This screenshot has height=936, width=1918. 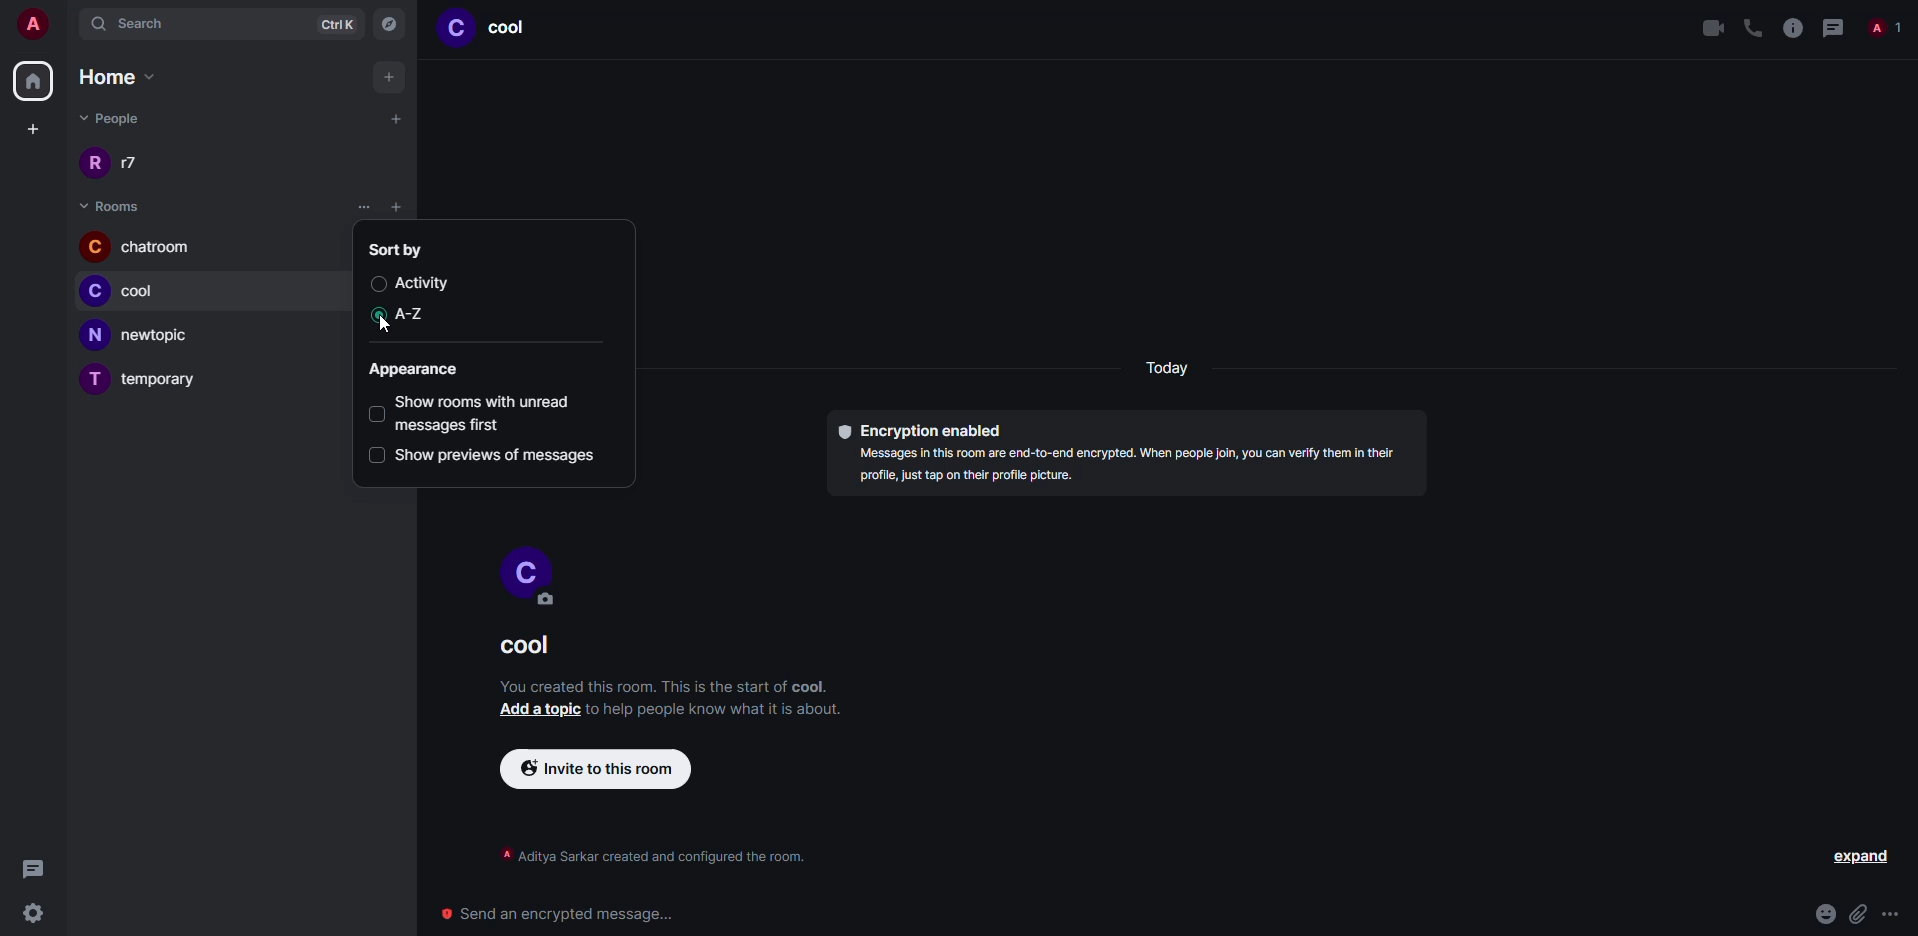 I want to click on video call, so click(x=1708, y=28).